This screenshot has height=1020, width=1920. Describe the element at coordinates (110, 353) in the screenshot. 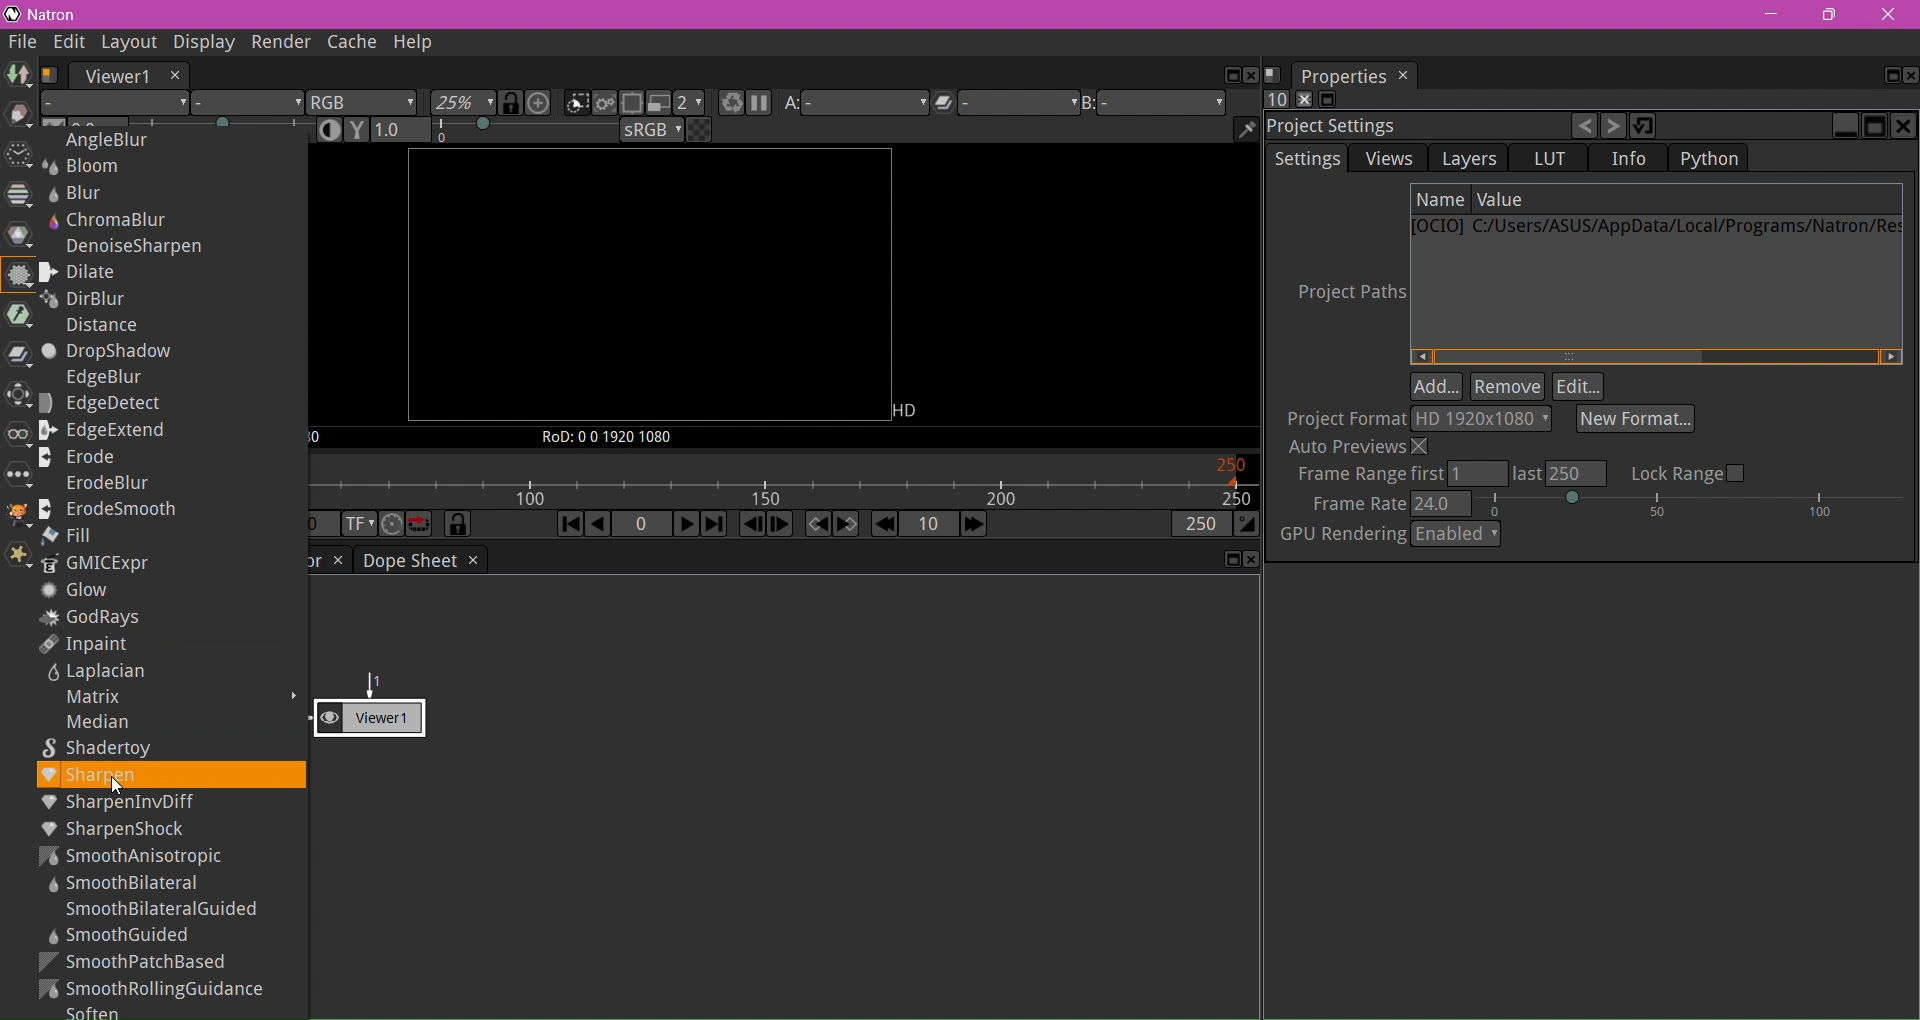

I see `DropShadow` at that location.